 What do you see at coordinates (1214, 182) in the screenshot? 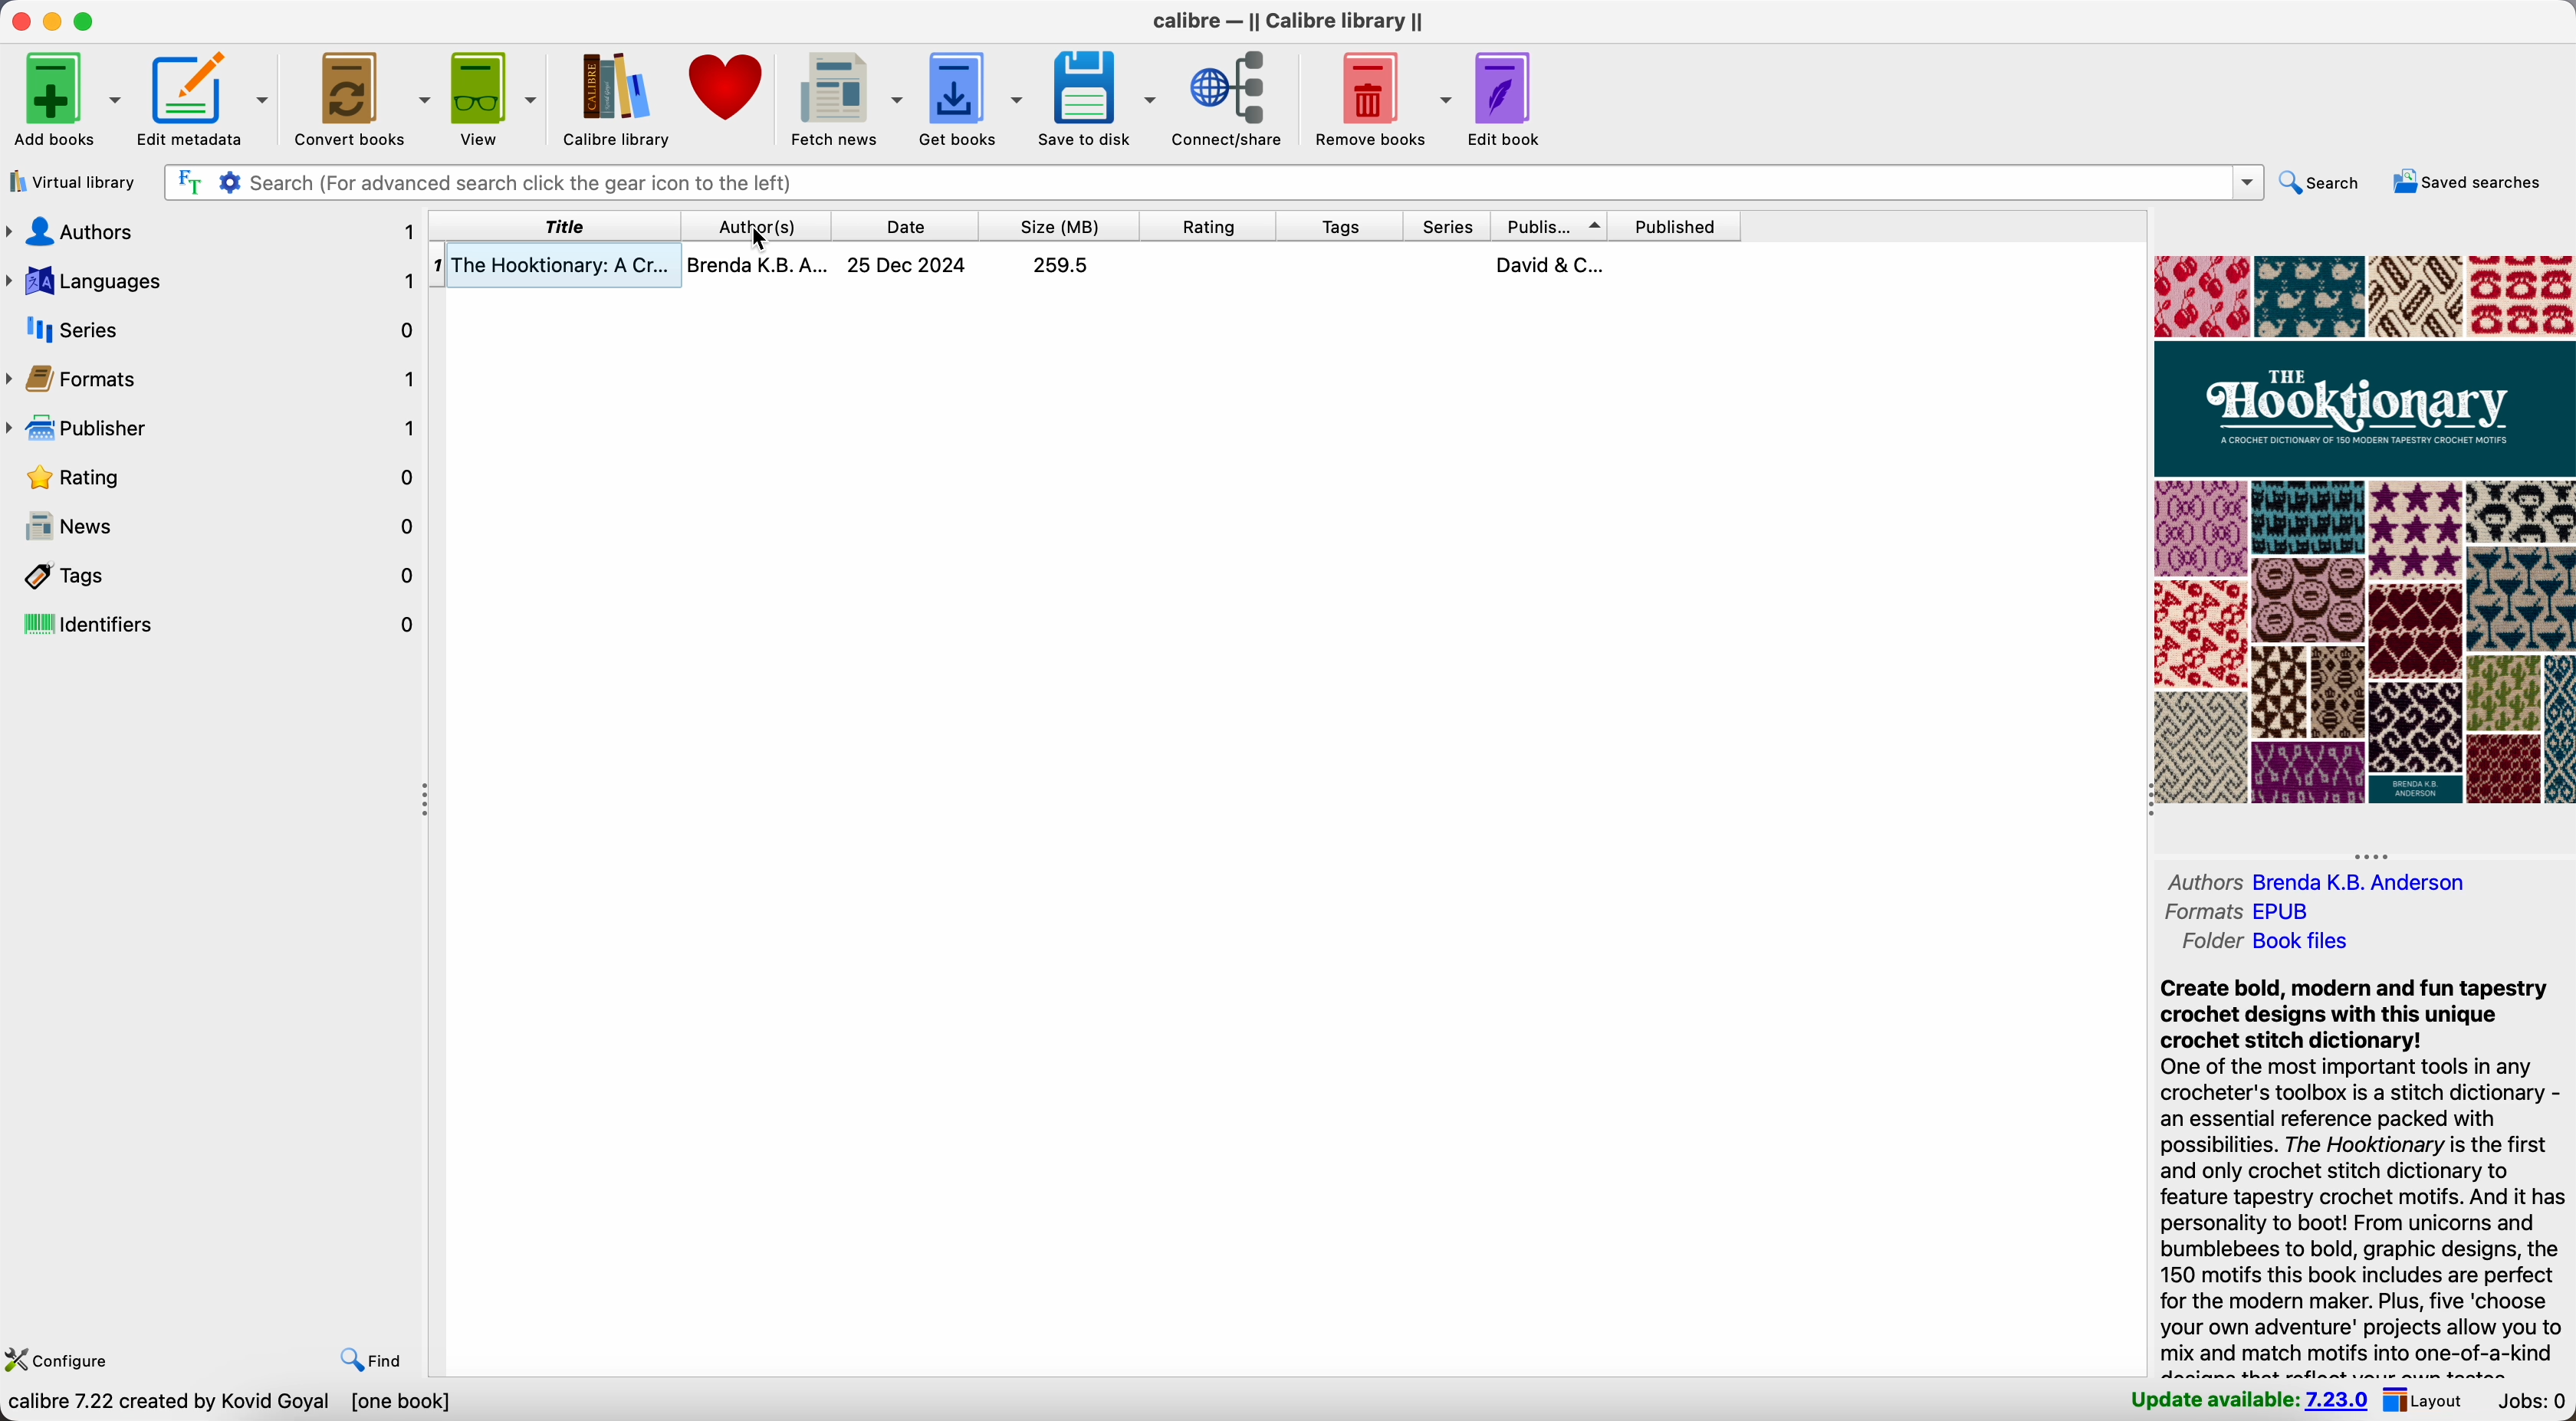
I see `search bar` at bounding box center [1214, 182].